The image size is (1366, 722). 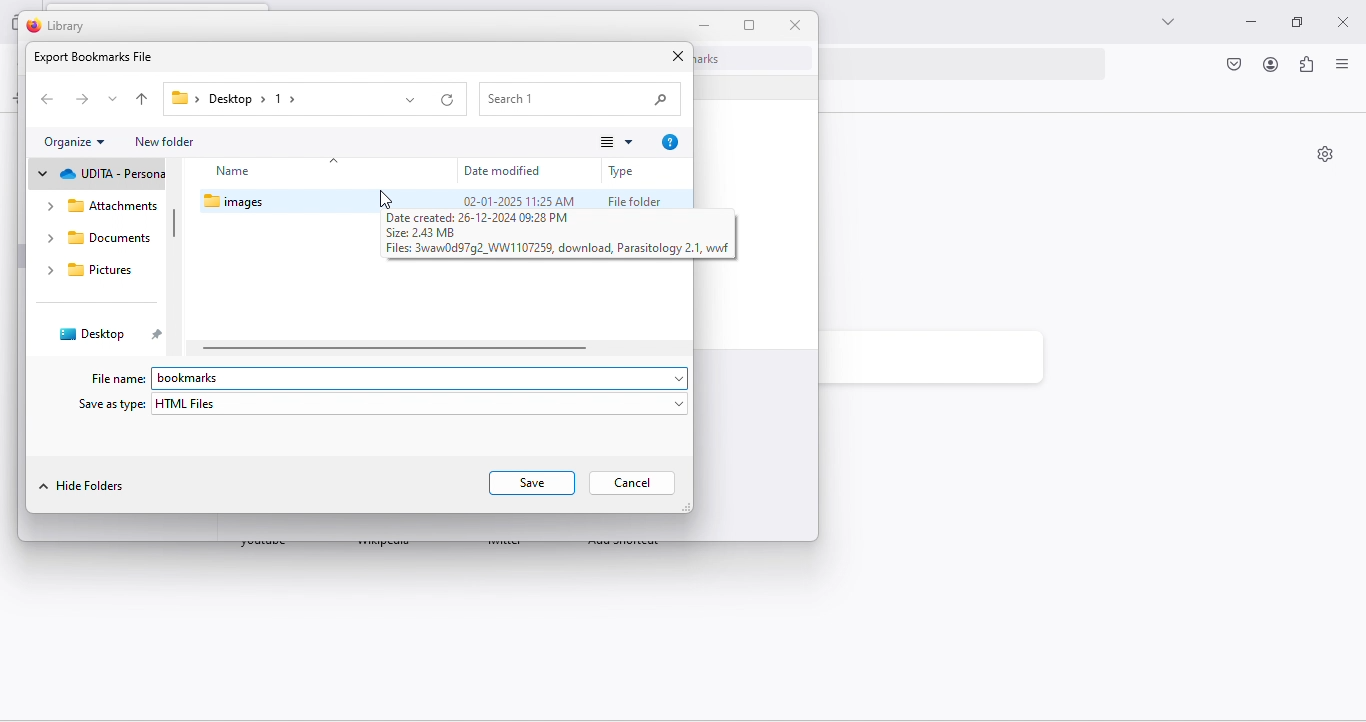 I want to click on more, so click(x=611, y=143).